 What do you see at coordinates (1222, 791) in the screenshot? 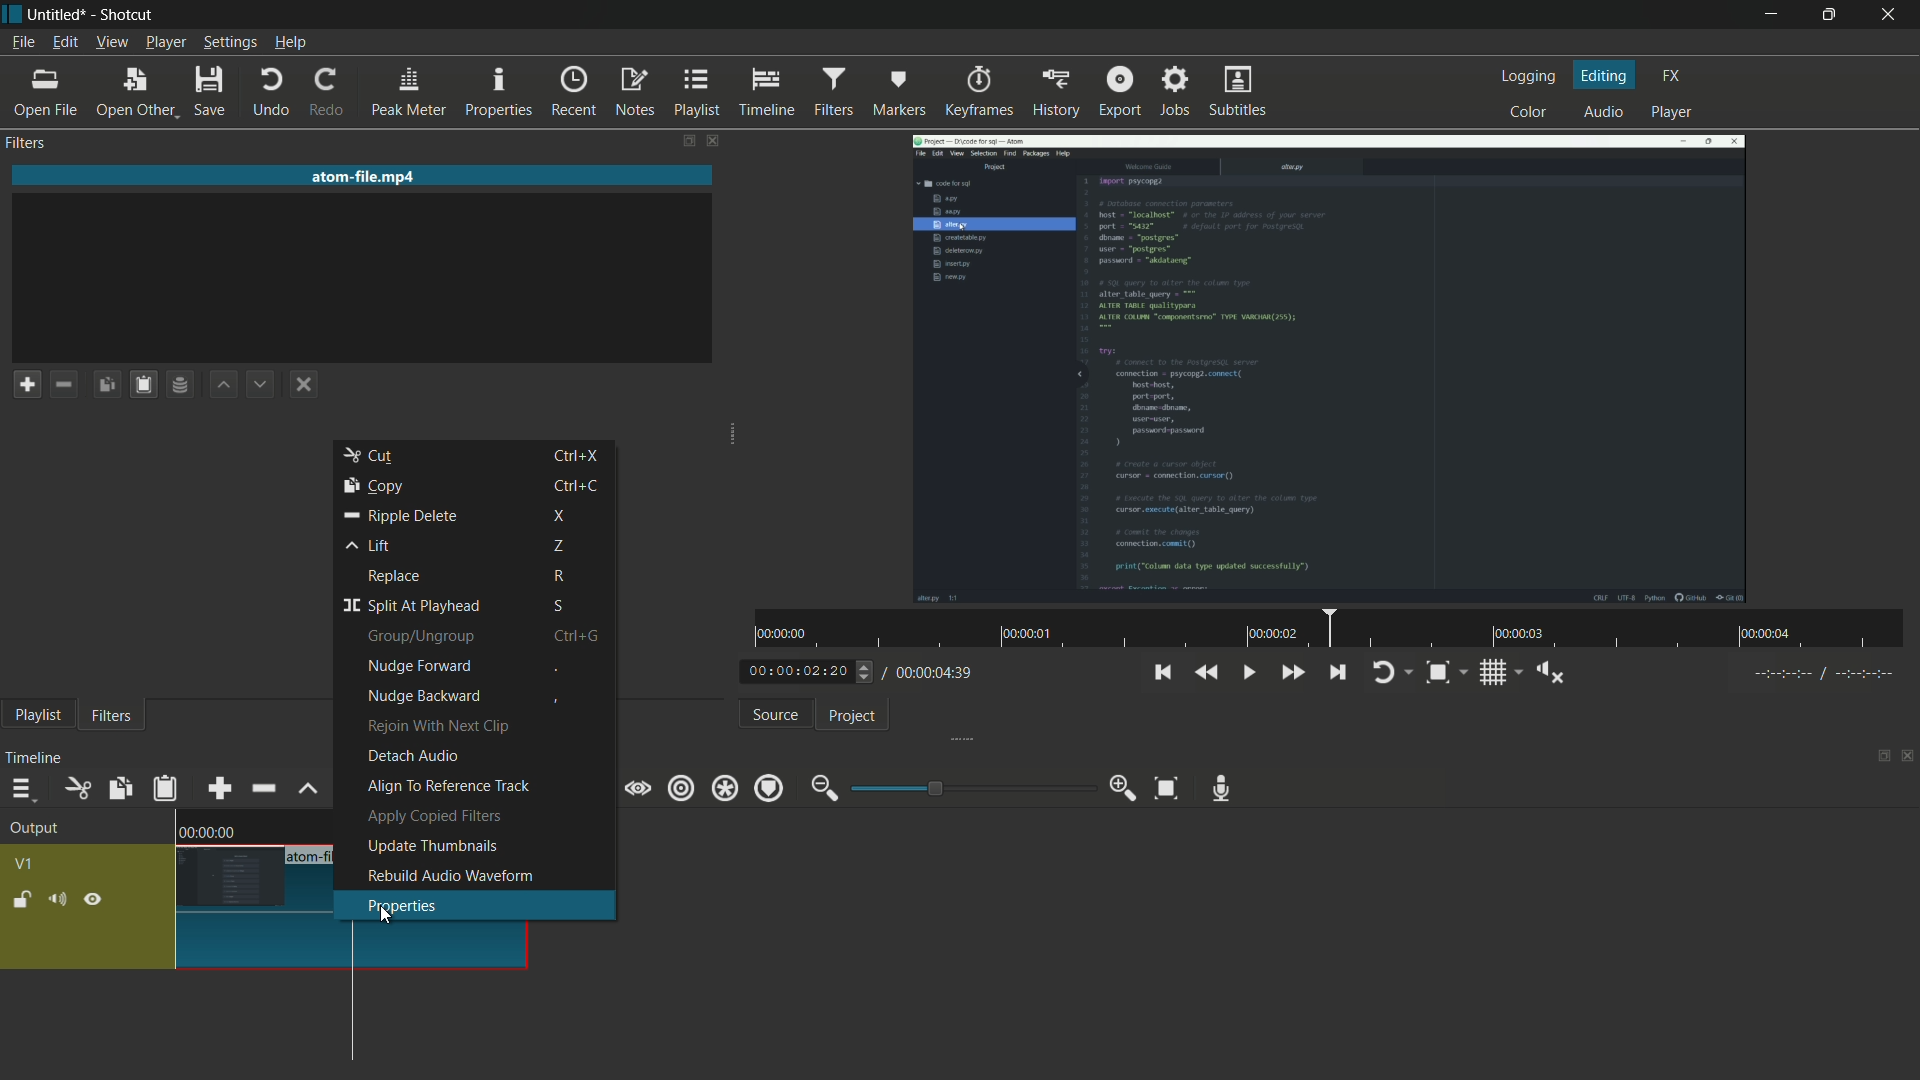
I see `record audio` at bounding box center [1222, 791].